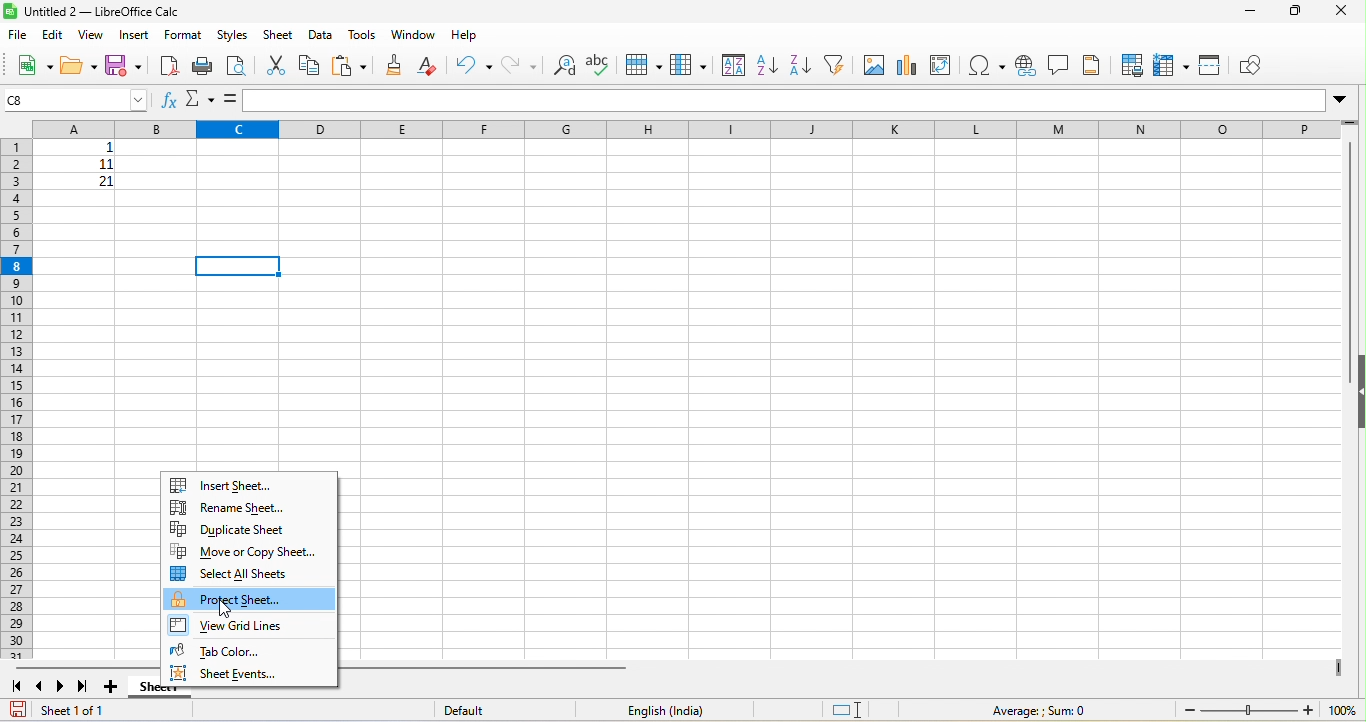 This screenshot has width=1366, height=722. What do you see at coordinates (231, 507) in the screenshot?
I see `rename sheet` at bounding box center [231, 507].